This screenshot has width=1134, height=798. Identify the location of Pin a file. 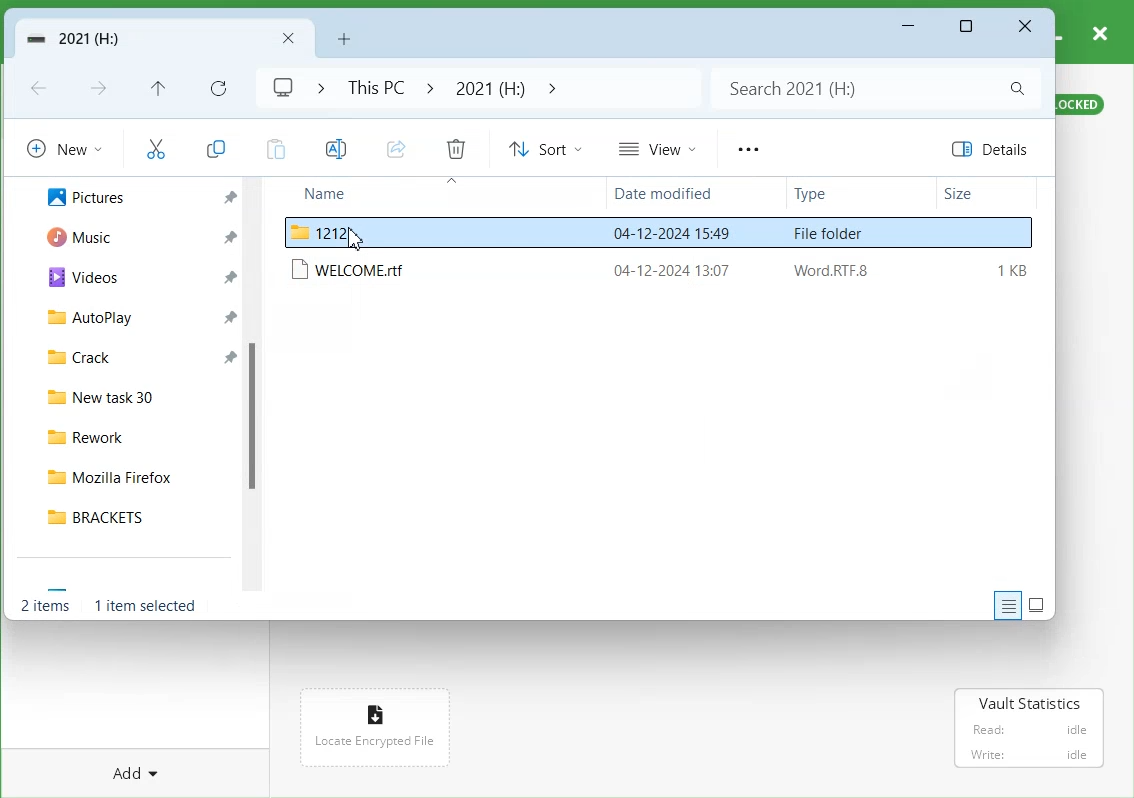
(230, 197).